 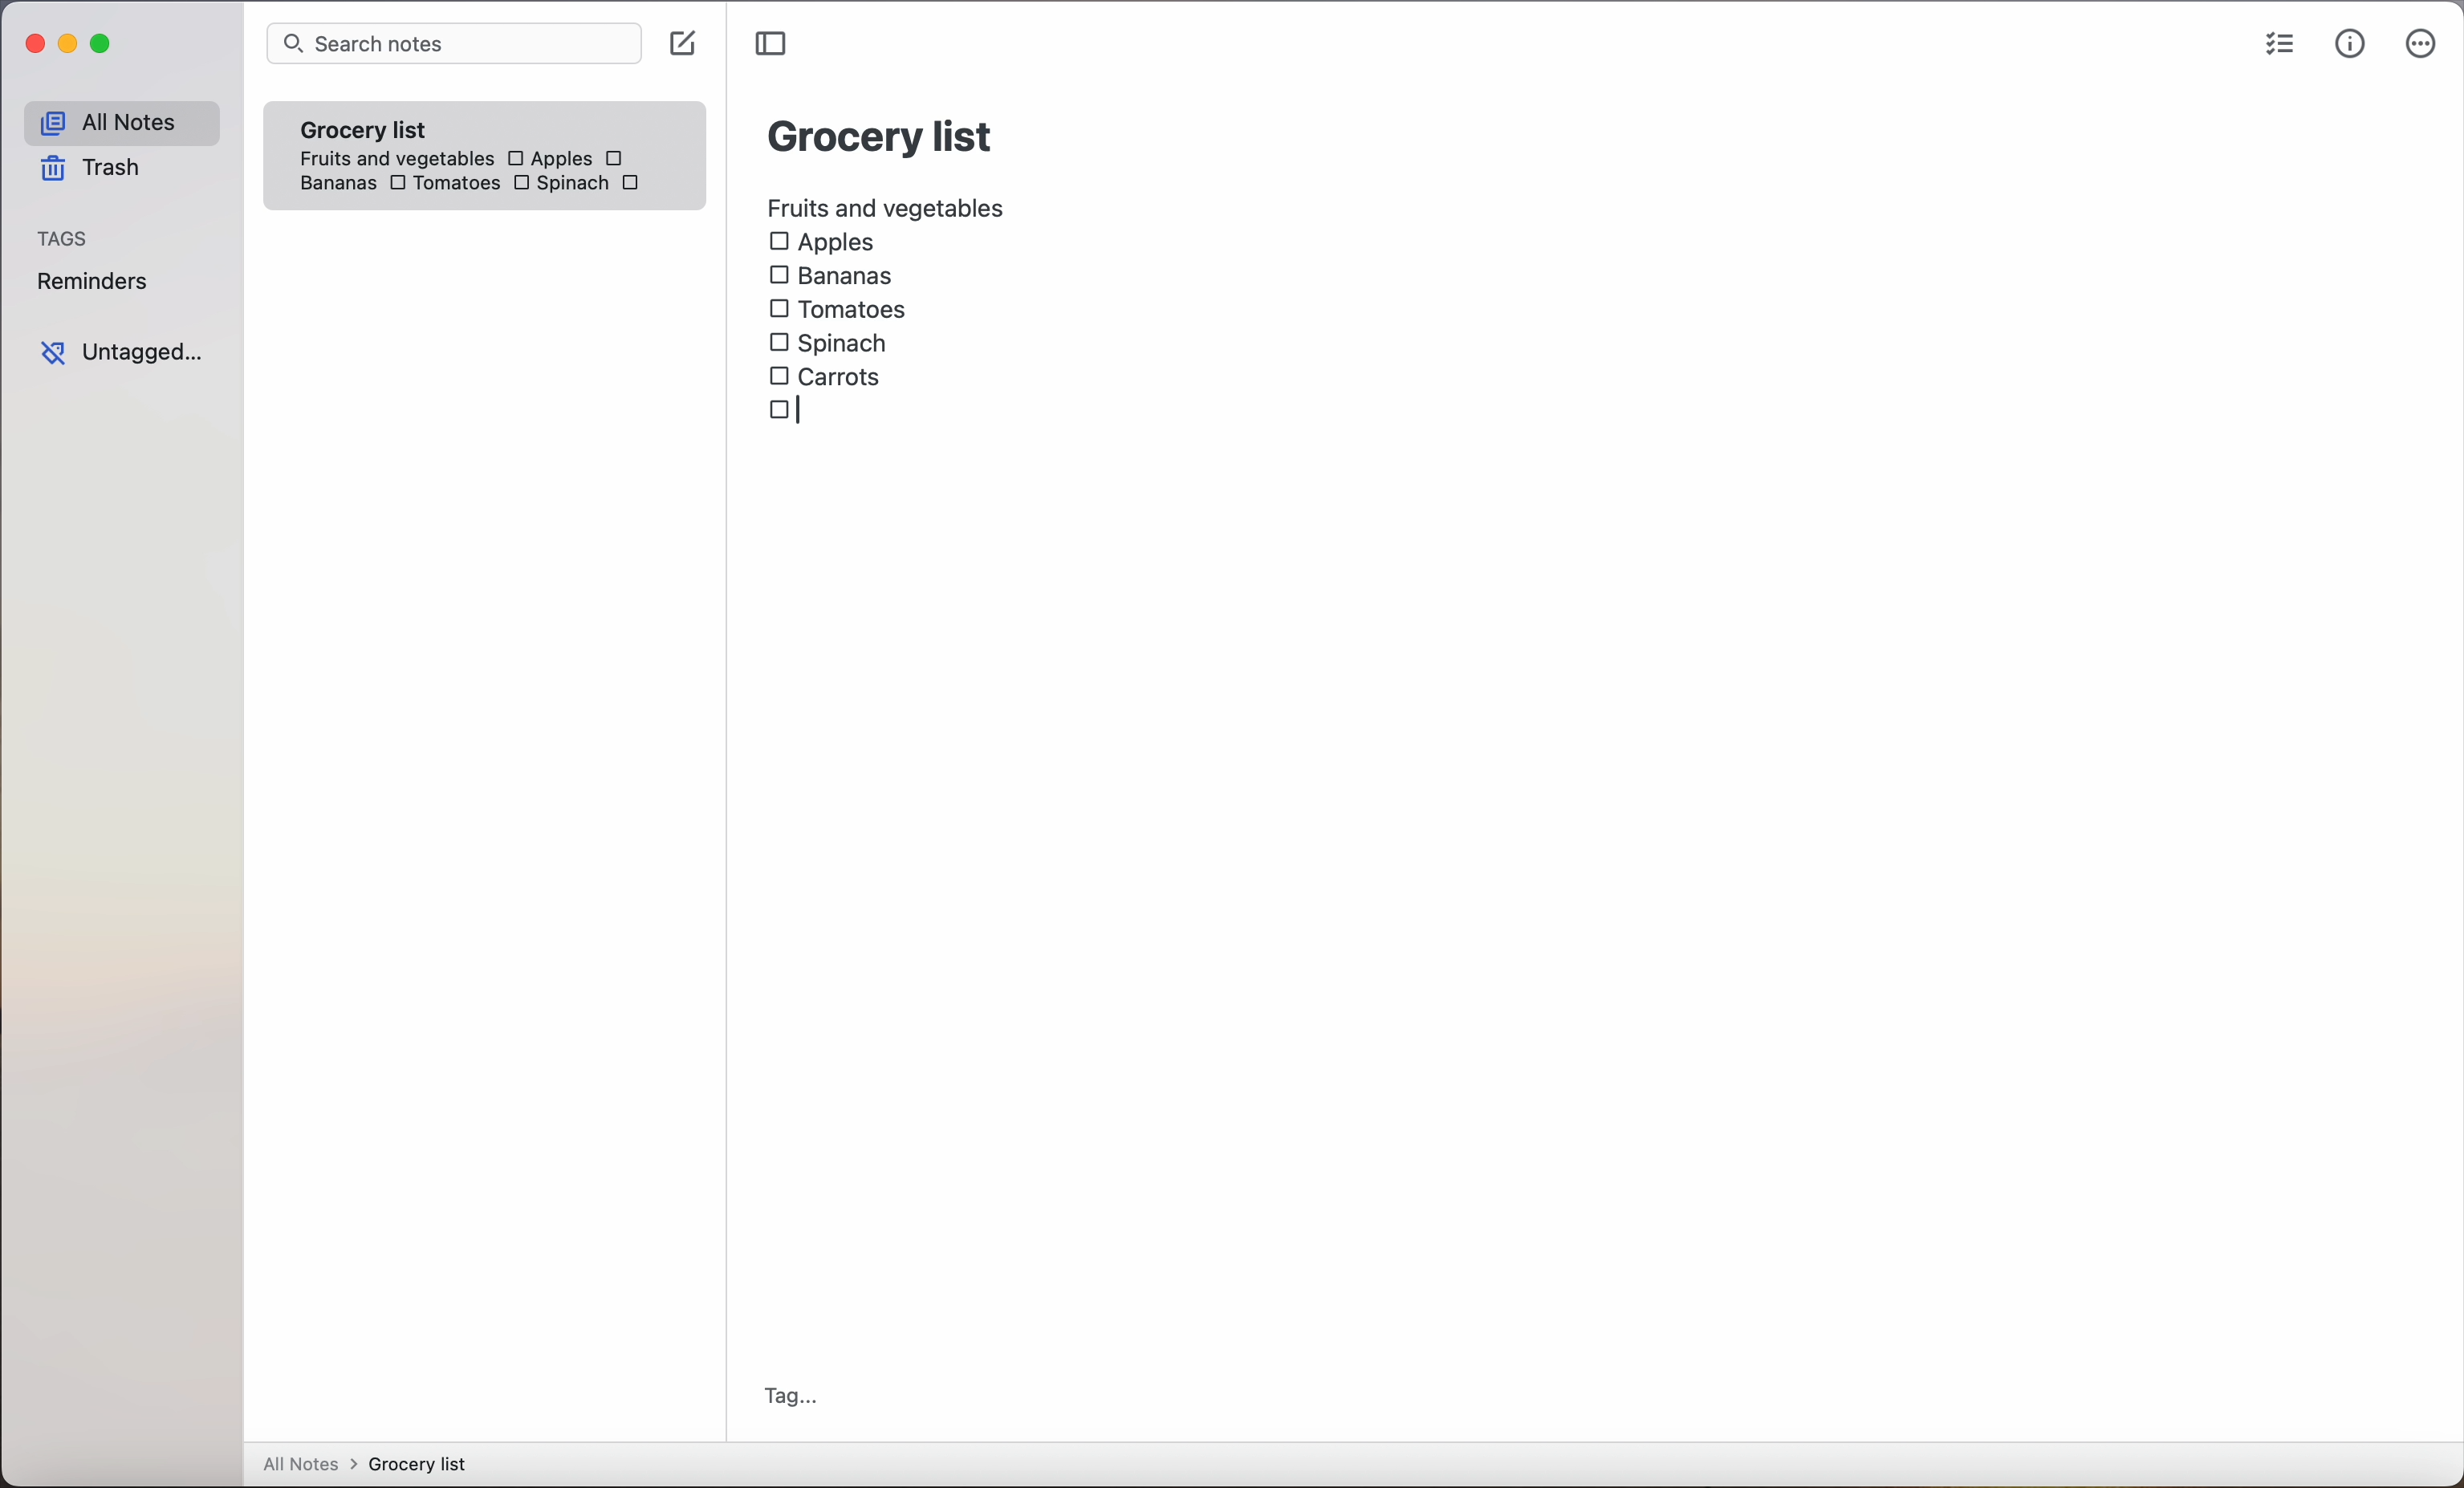 What do you see at coordinates (687, 45) in the screenshot?
I see `click on create note` at bounding box center [687, 45].